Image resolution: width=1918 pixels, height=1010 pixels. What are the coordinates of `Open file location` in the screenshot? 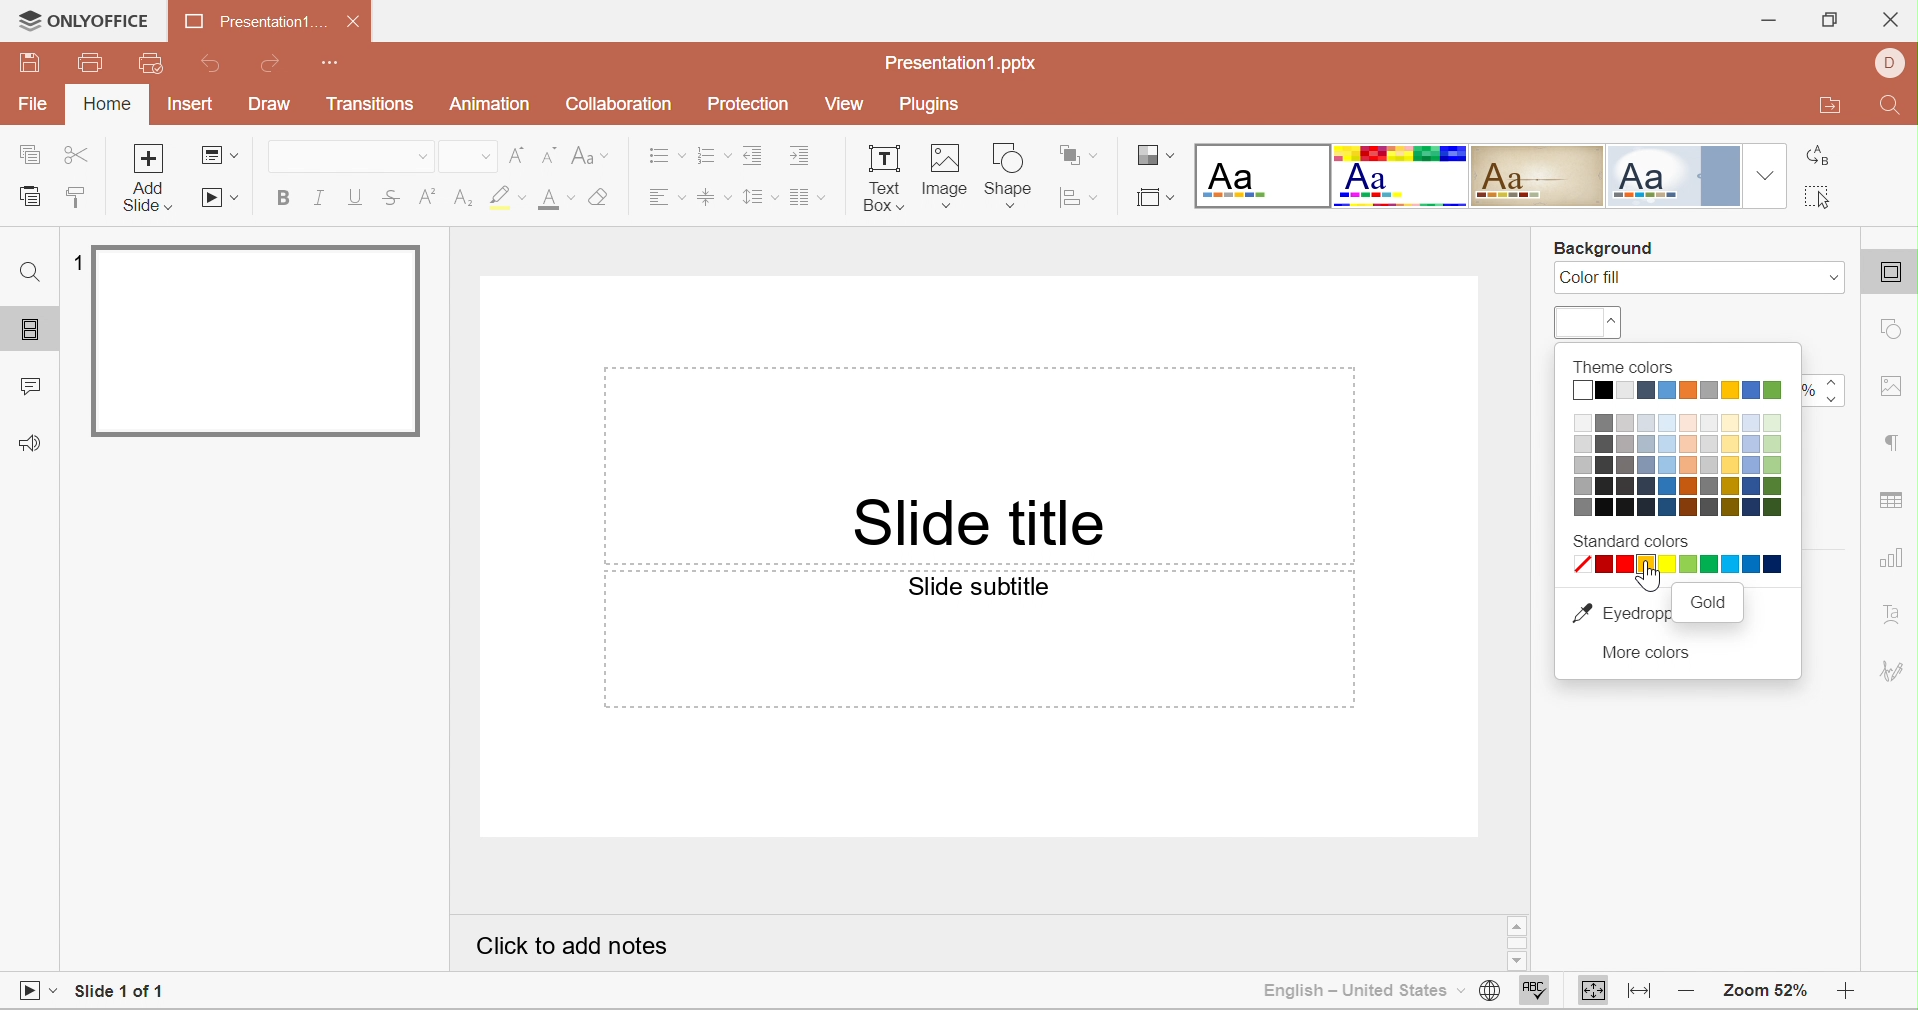 It's located at (1830, 108).